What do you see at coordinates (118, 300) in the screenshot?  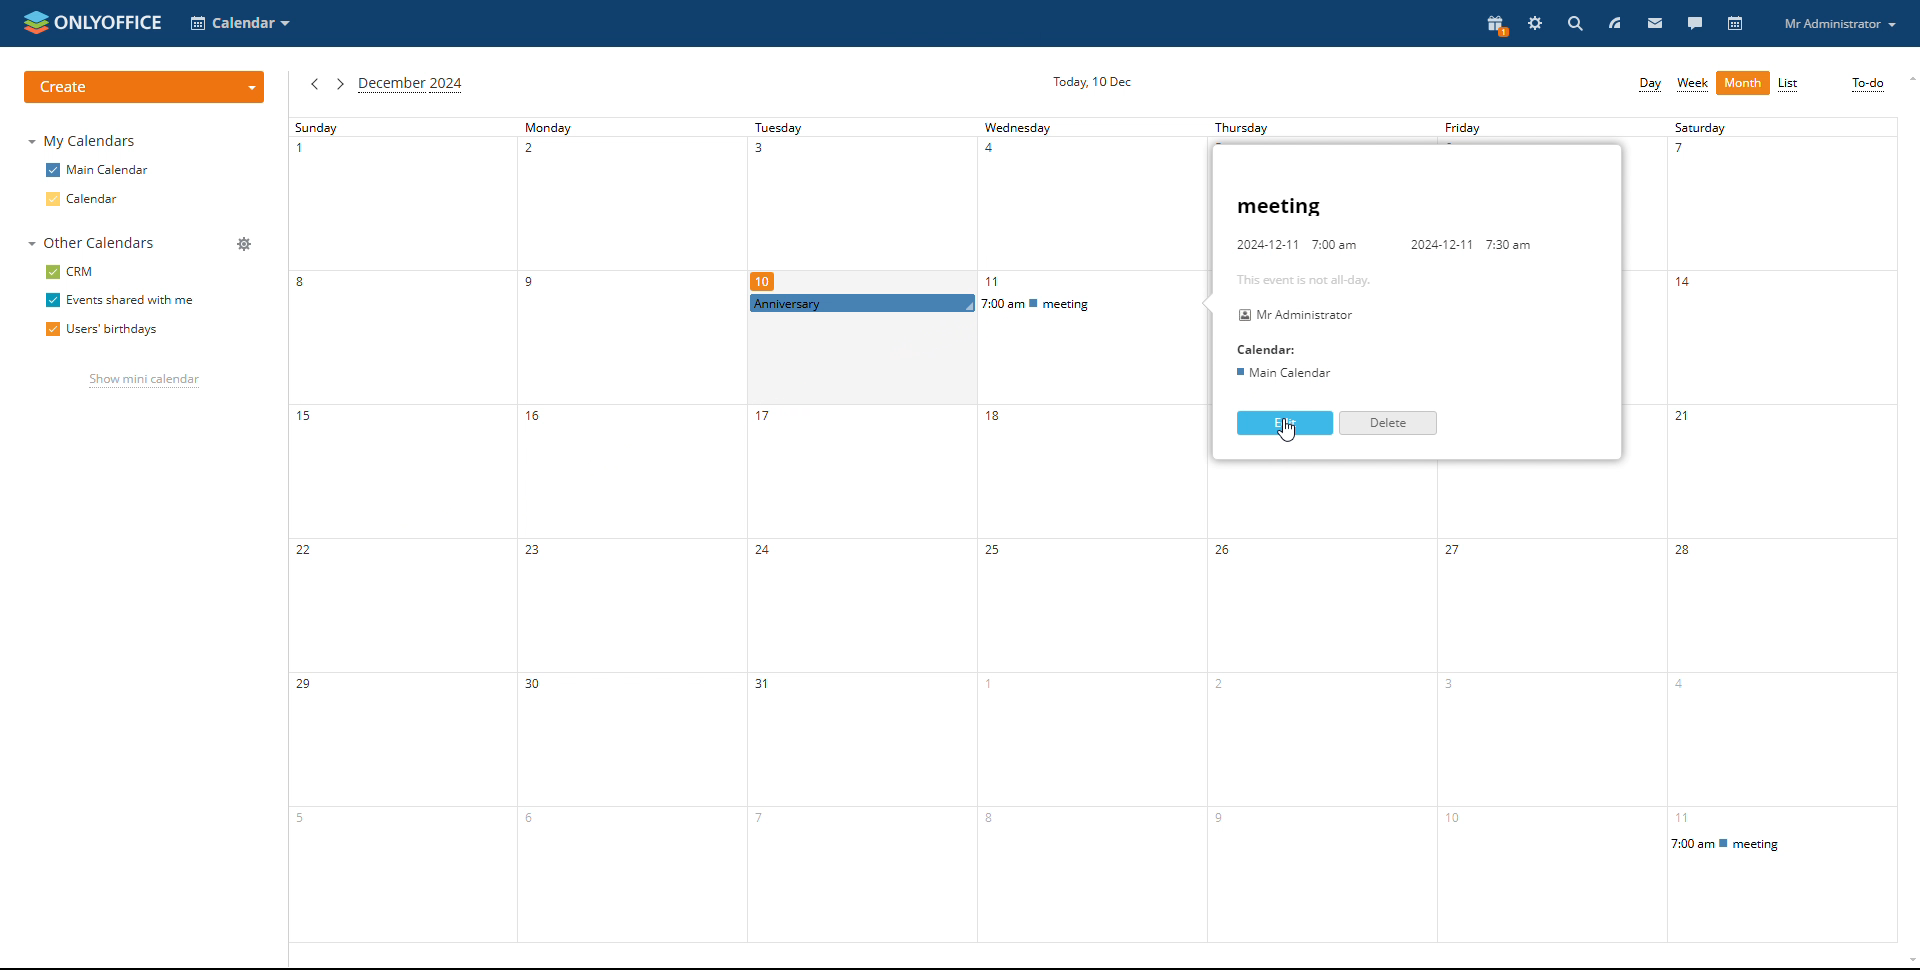 I see `events shared with me` at bounding box center [118, 300].